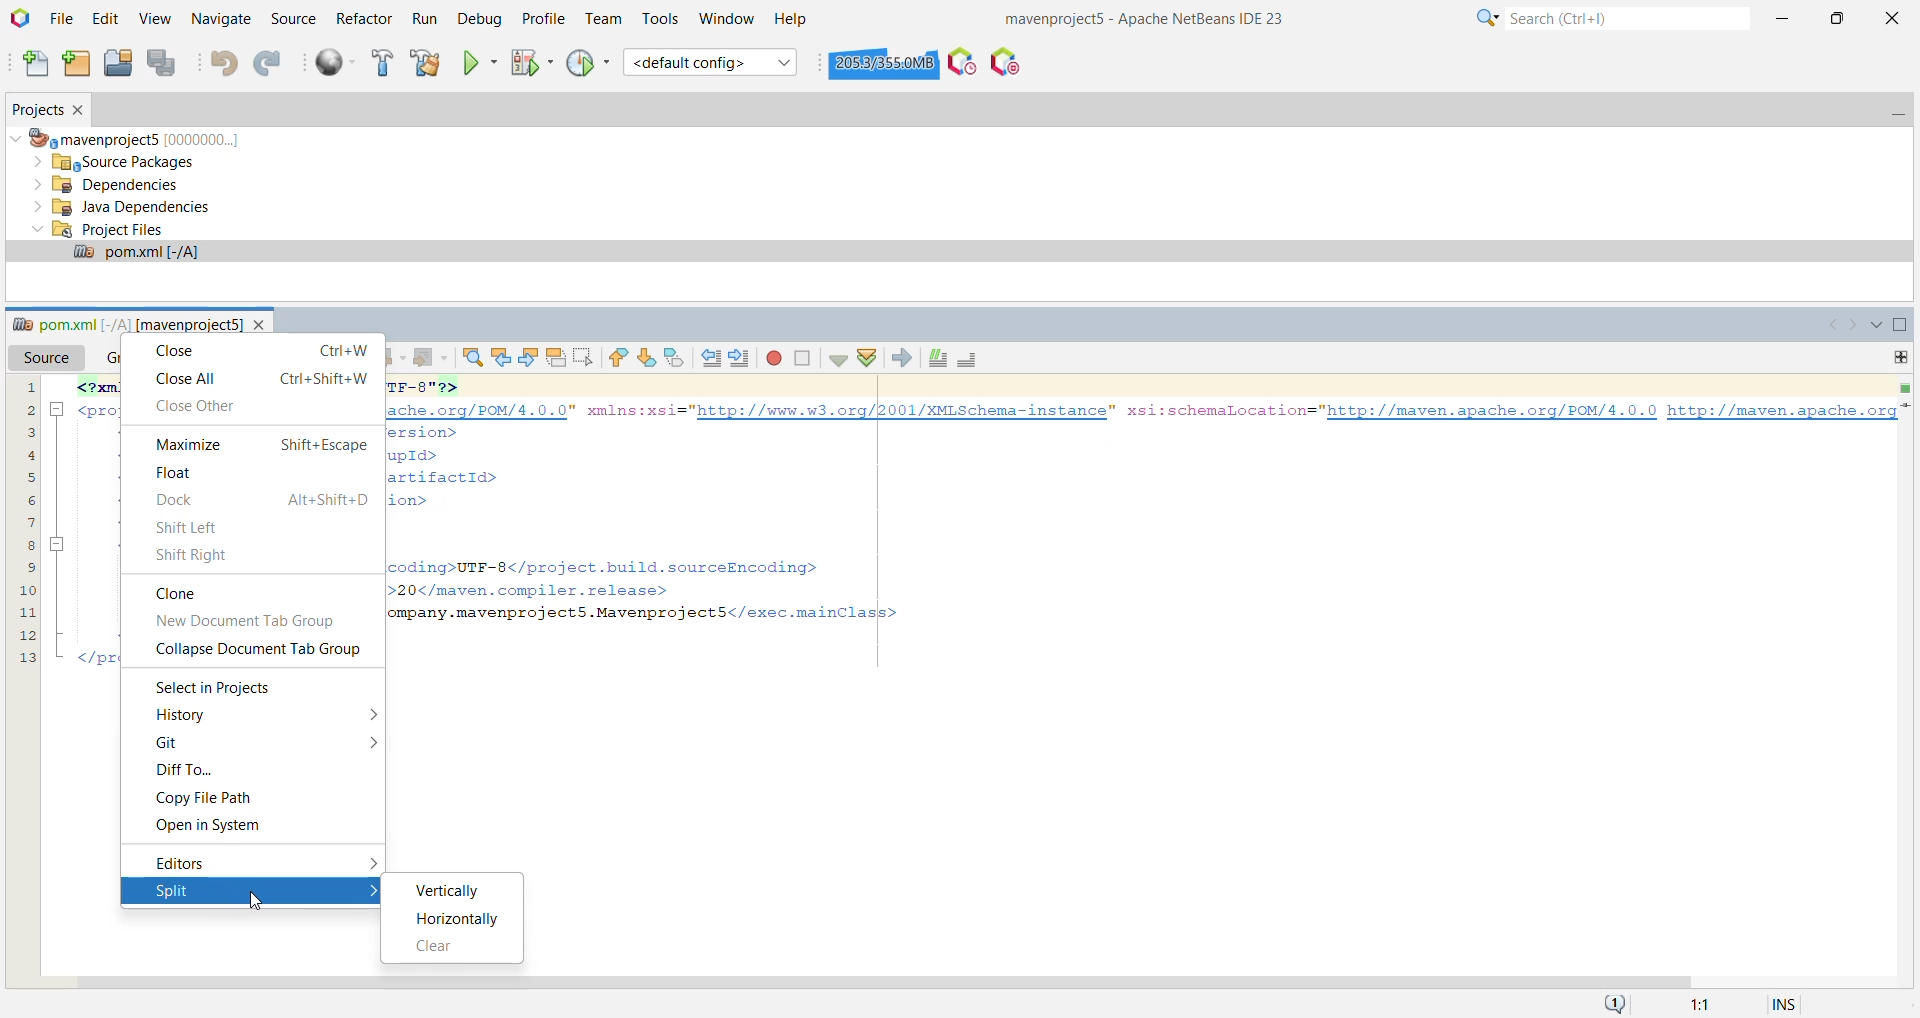  Describe the element at coordinates (118, 63) in the screenshot. I see `Open Project` at that location.